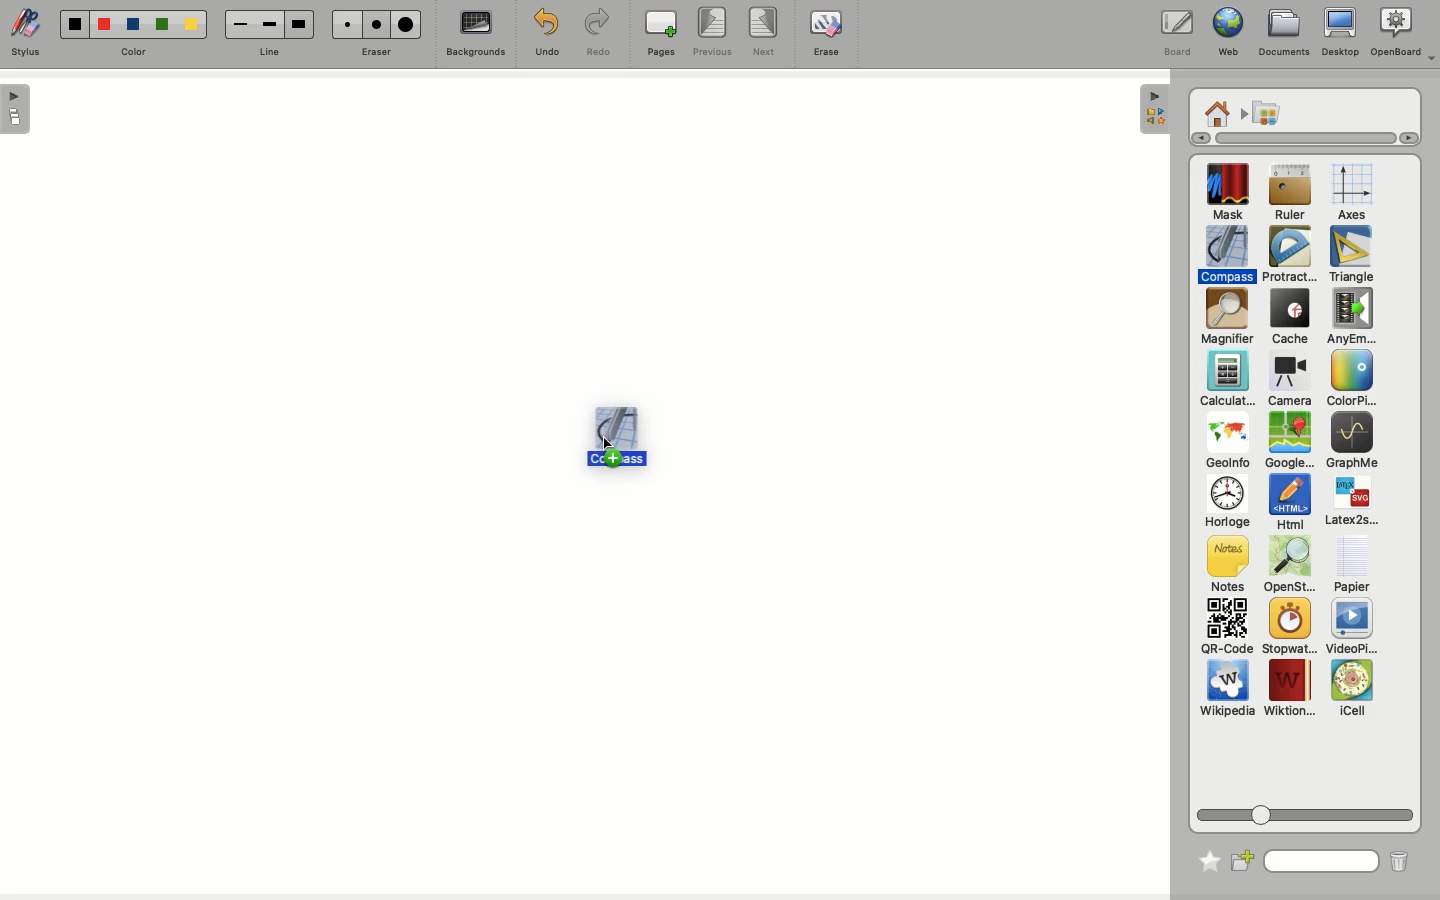 The width and height of the screenshot is (1440, 900). What do you see at coordinates (712, 33) in the screenshot?
I see `Previous` at bounding box center [712, 33].